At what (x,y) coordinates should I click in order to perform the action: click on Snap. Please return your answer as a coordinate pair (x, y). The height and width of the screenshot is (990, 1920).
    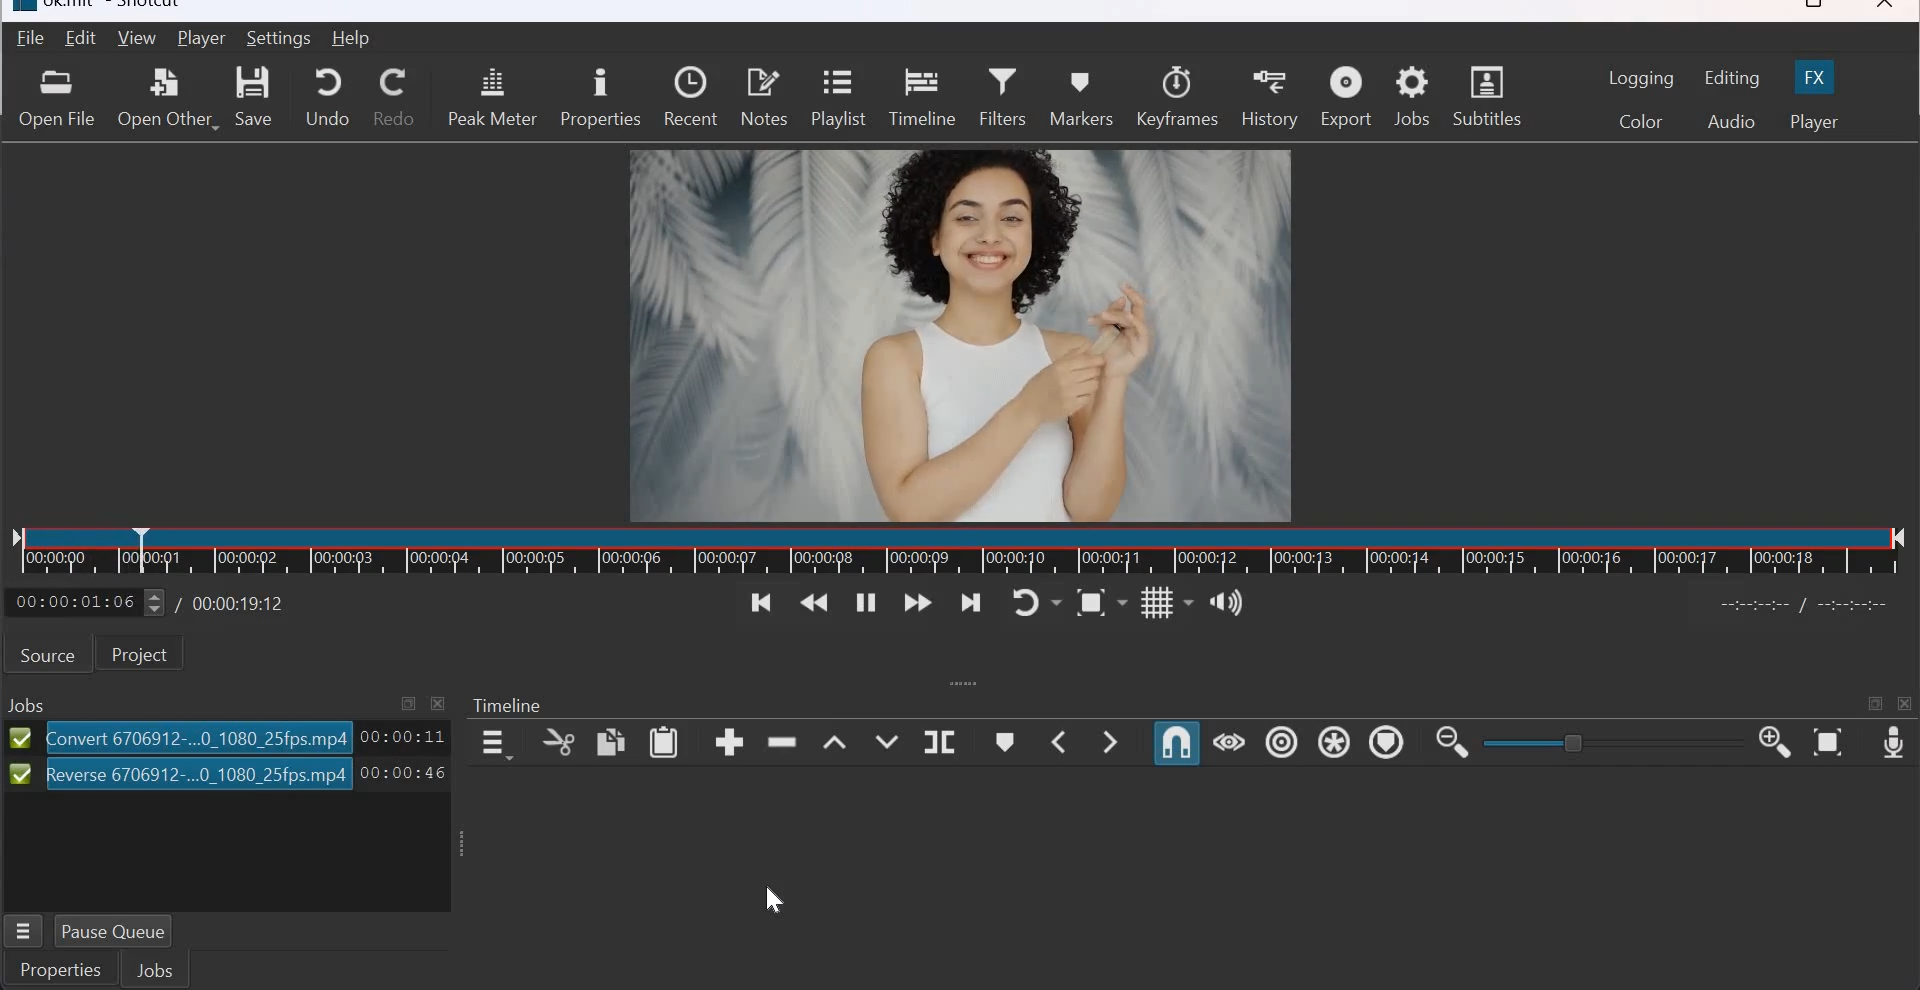
    Looking at the image, I should click on (1176, 744).